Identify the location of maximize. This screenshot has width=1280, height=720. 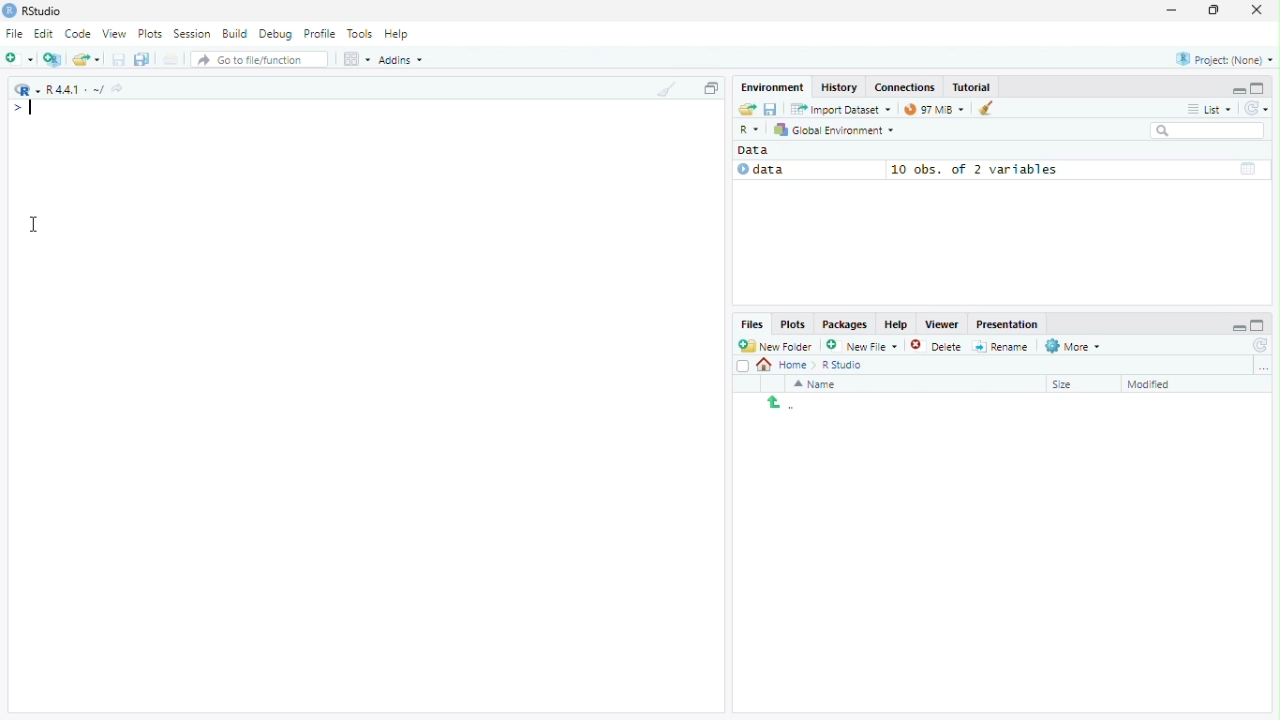
(1261, 324).